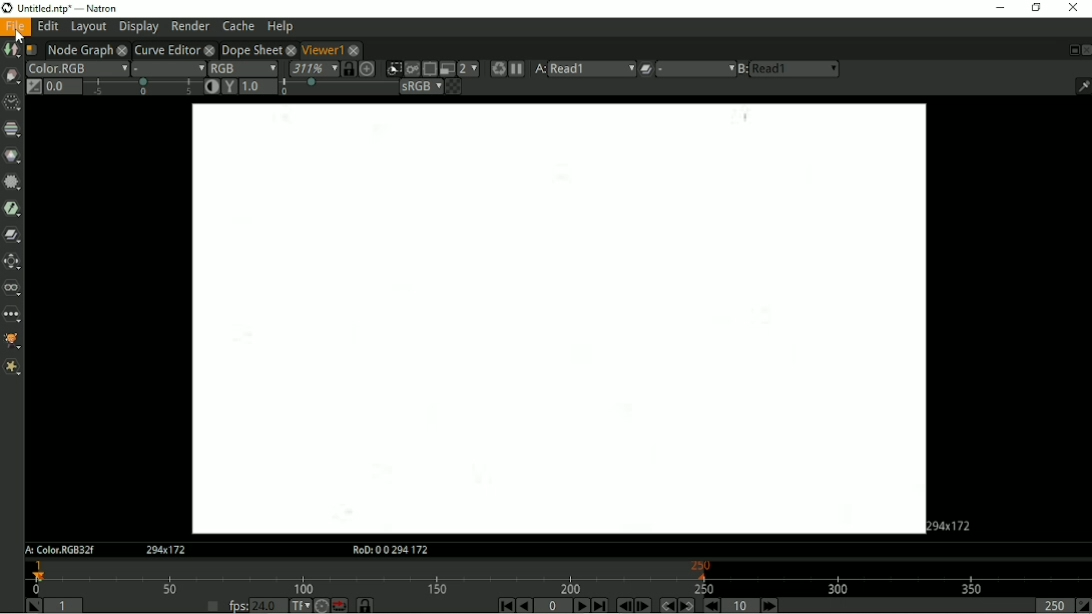 This screenshot has width=1092, height=614. What do you see at coordinates (251, 48) in the screenshot?
I see `Dope Sheet` at bounding box center [251, 48].